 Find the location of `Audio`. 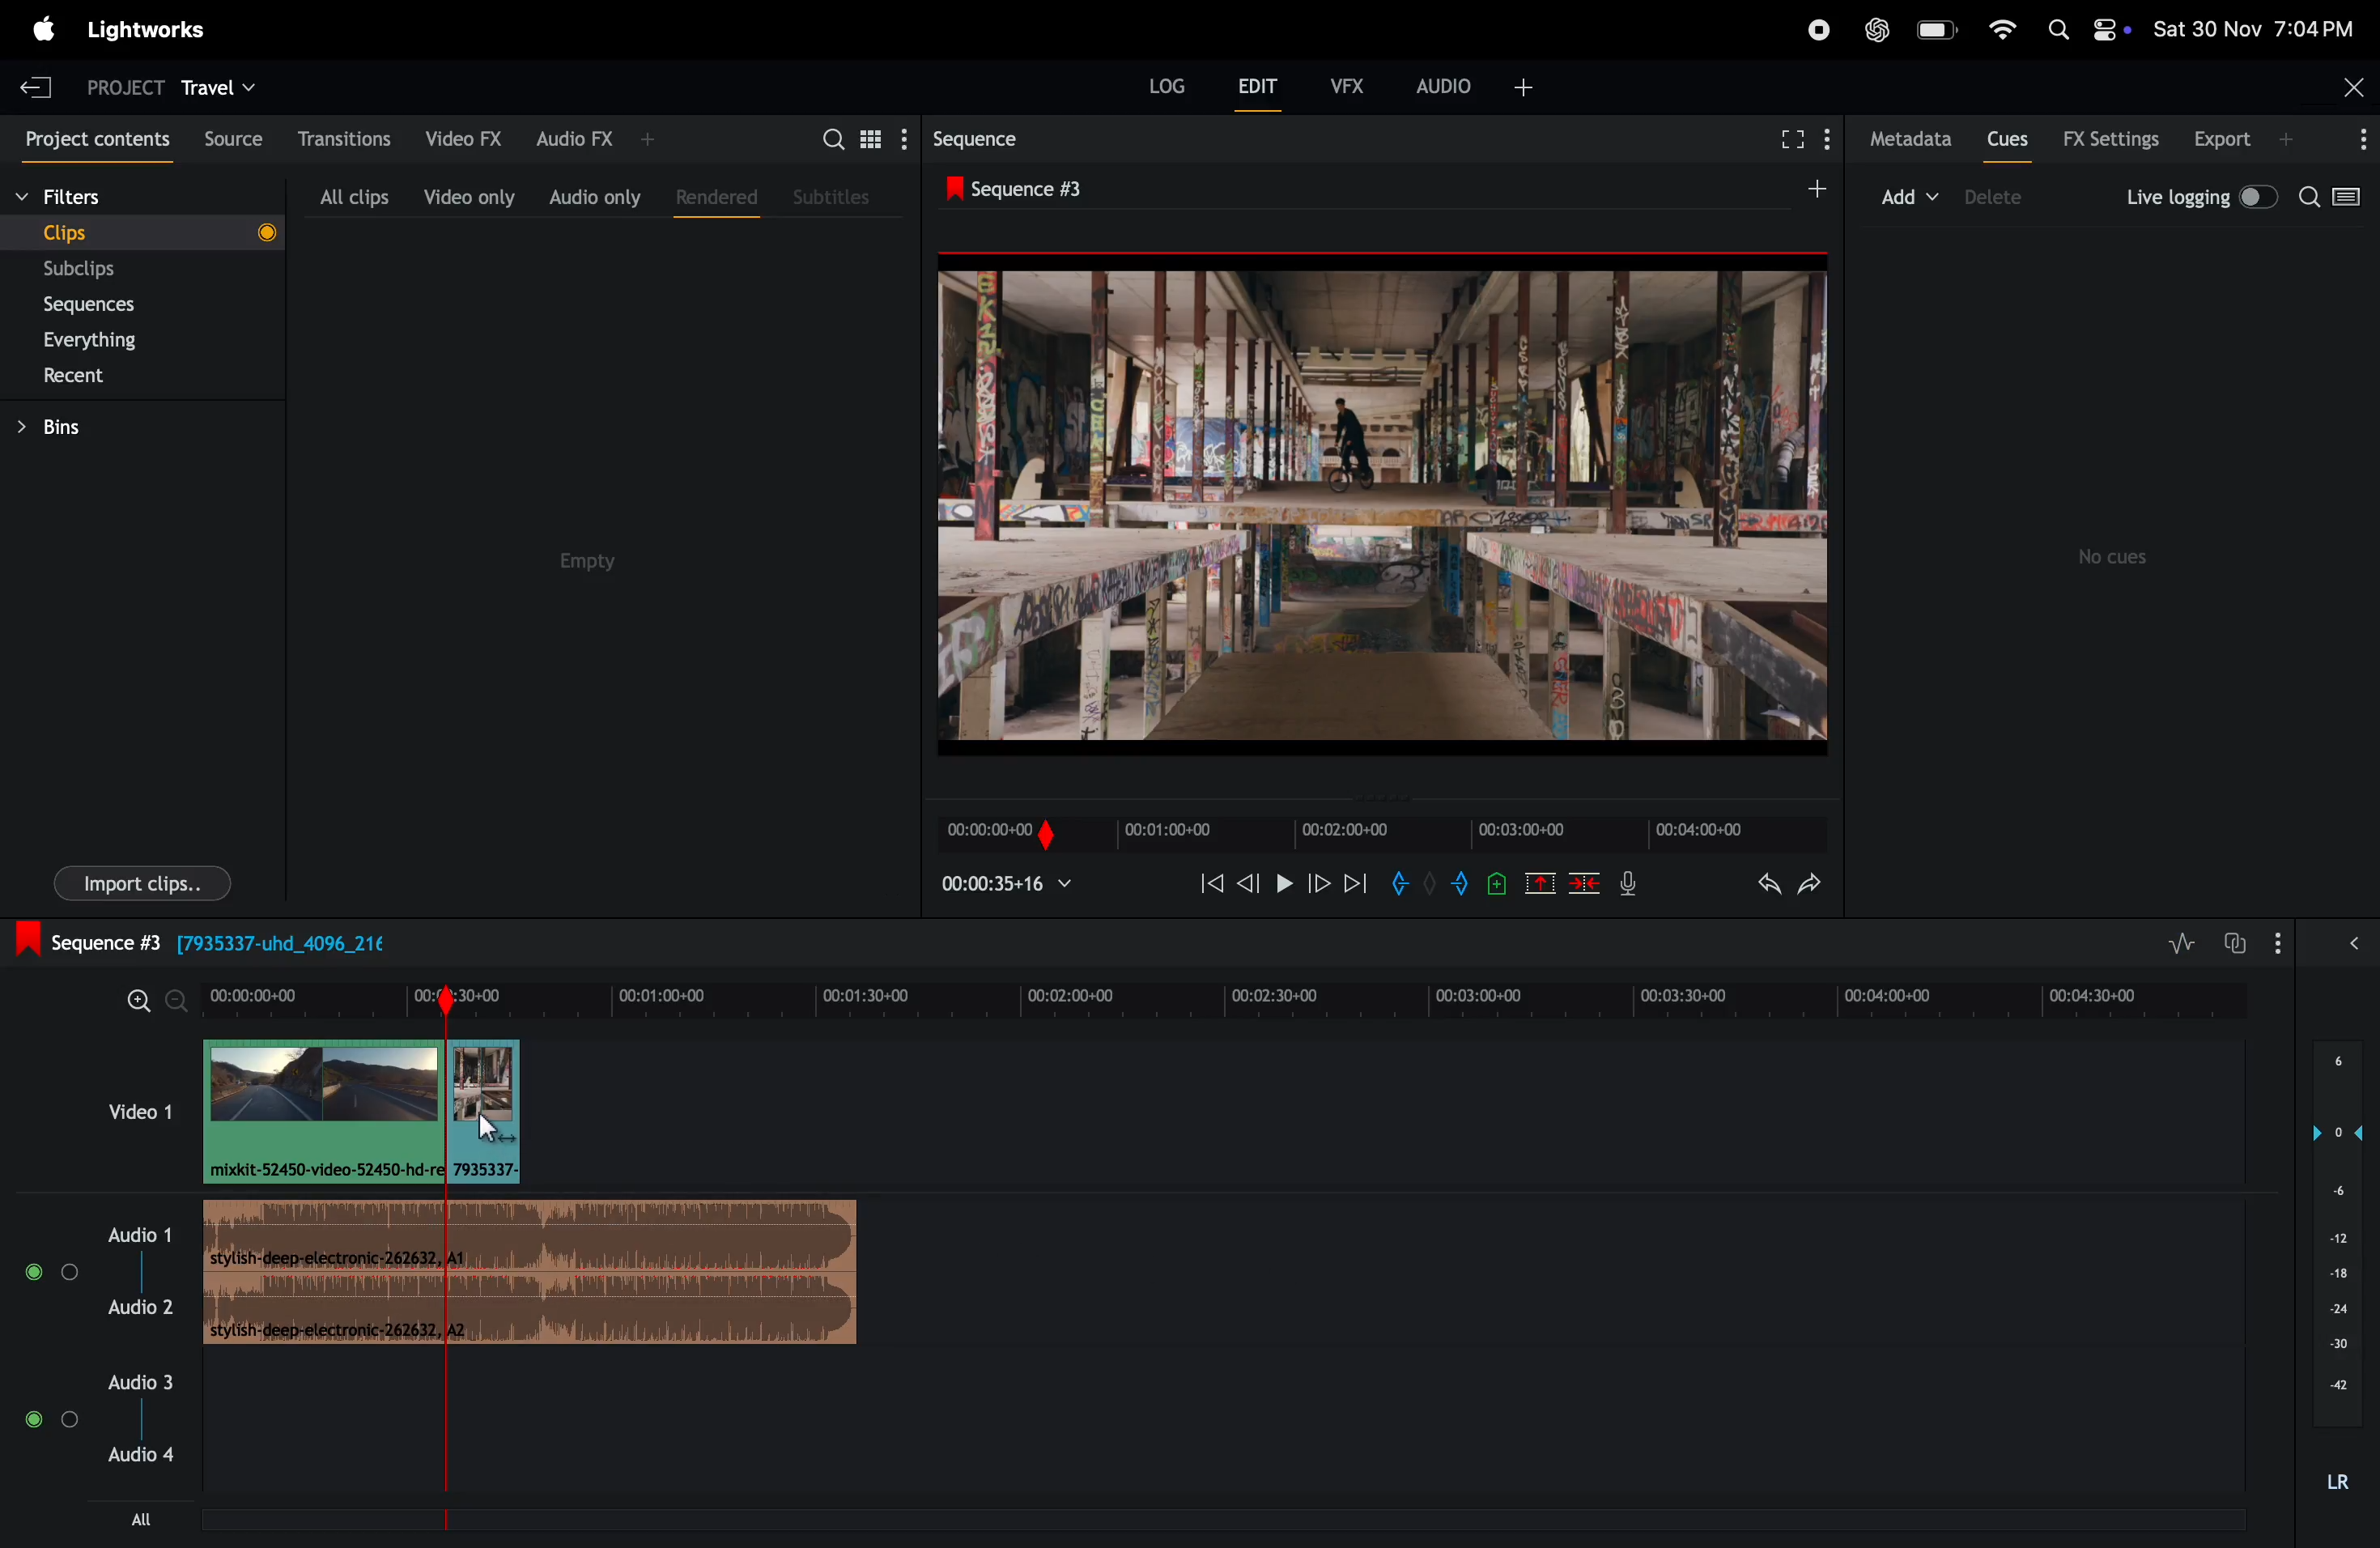

Audio is located at coordinates (52, 1273).